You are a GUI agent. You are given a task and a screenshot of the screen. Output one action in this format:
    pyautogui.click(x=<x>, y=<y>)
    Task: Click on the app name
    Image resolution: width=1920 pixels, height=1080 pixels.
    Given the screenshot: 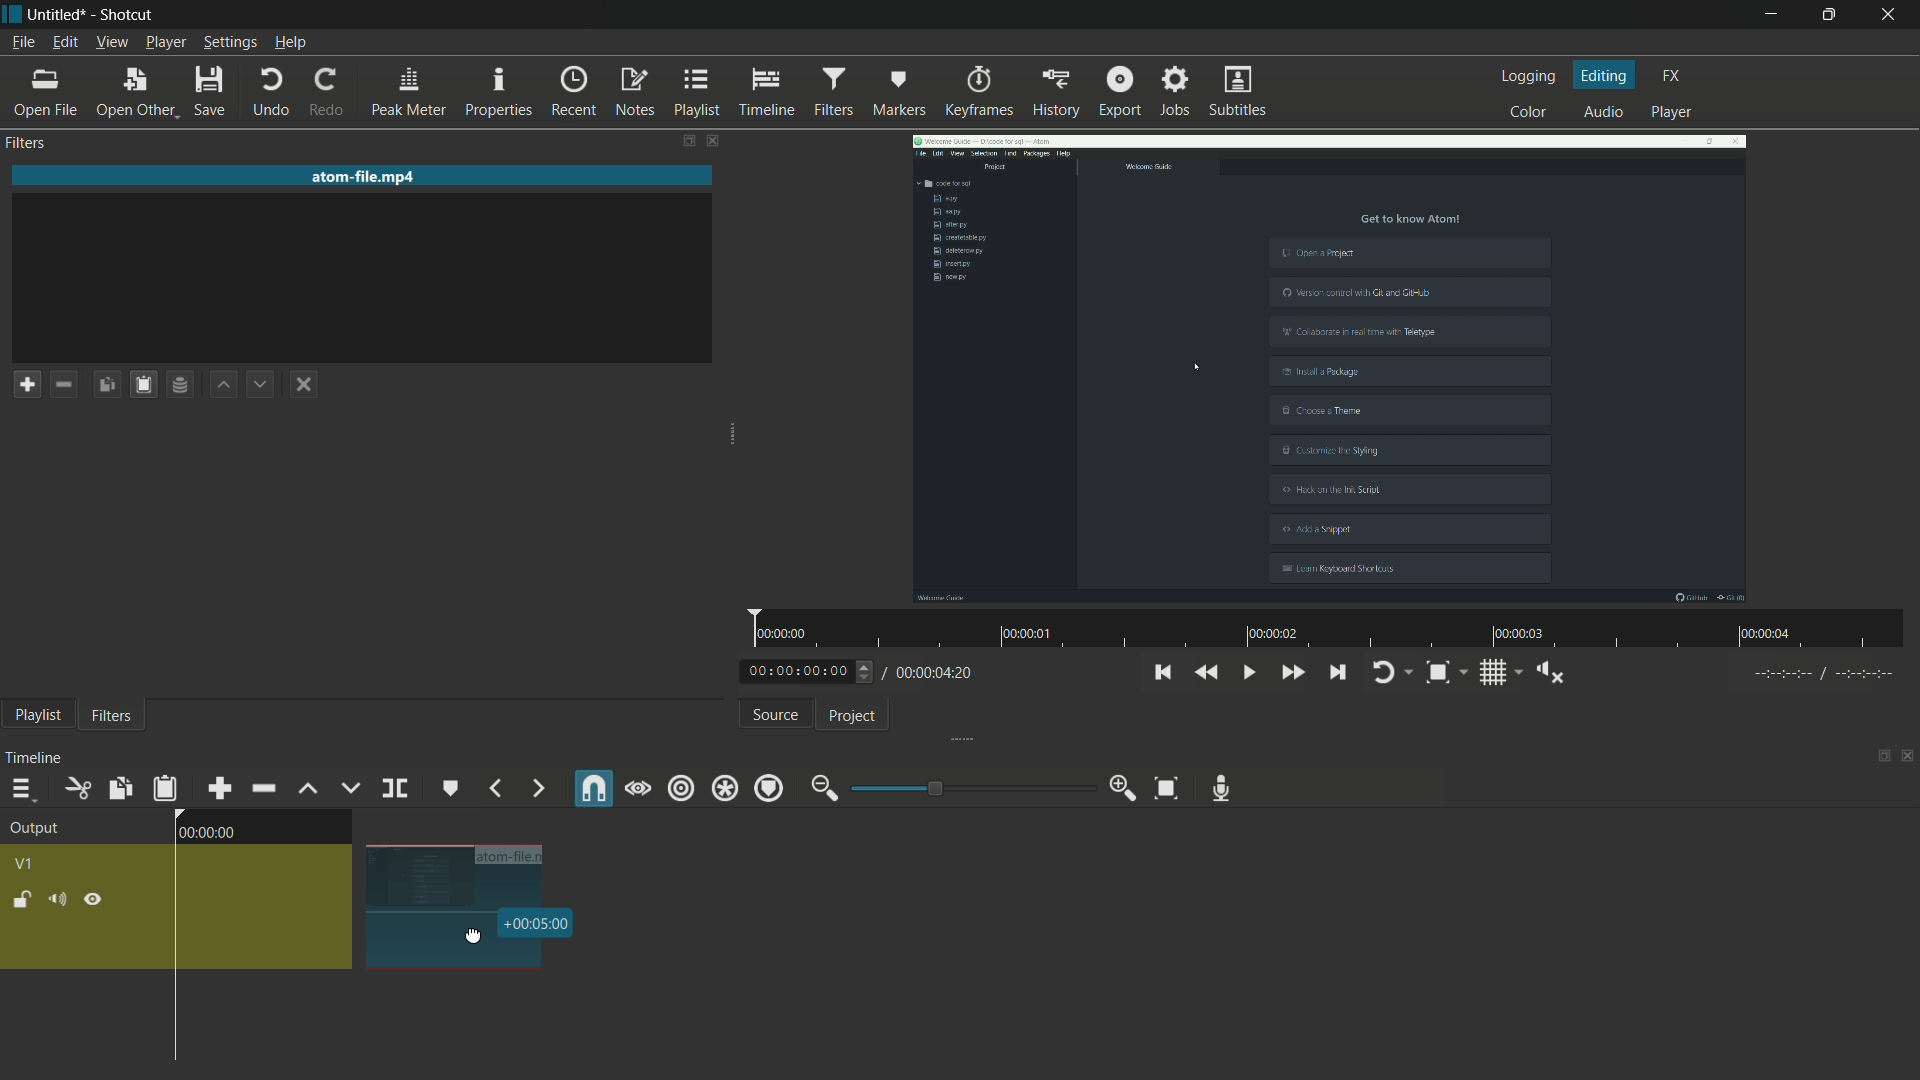 What is the action you would take?
    pyautogui.click(x=127, y=15)
    